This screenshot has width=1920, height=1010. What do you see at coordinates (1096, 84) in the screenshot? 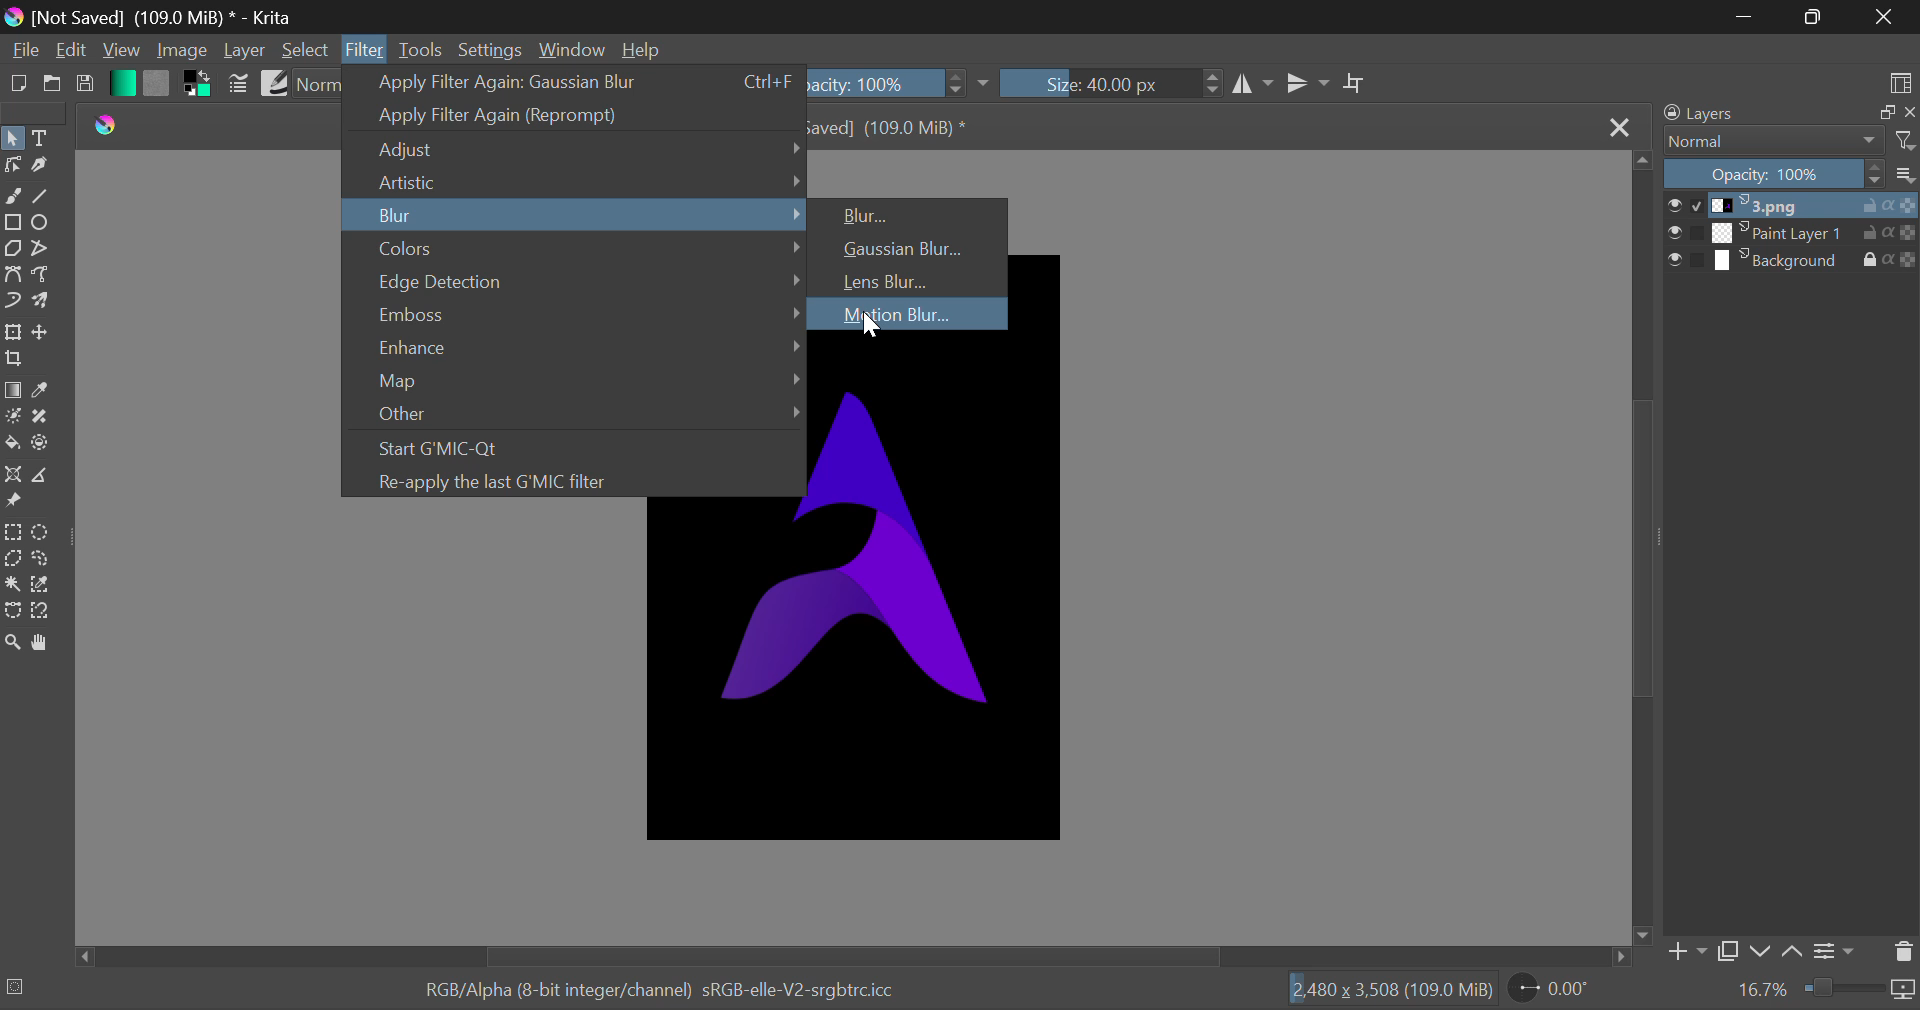
I see `Size: 40.00 px` at bounding box center [1096, 84].